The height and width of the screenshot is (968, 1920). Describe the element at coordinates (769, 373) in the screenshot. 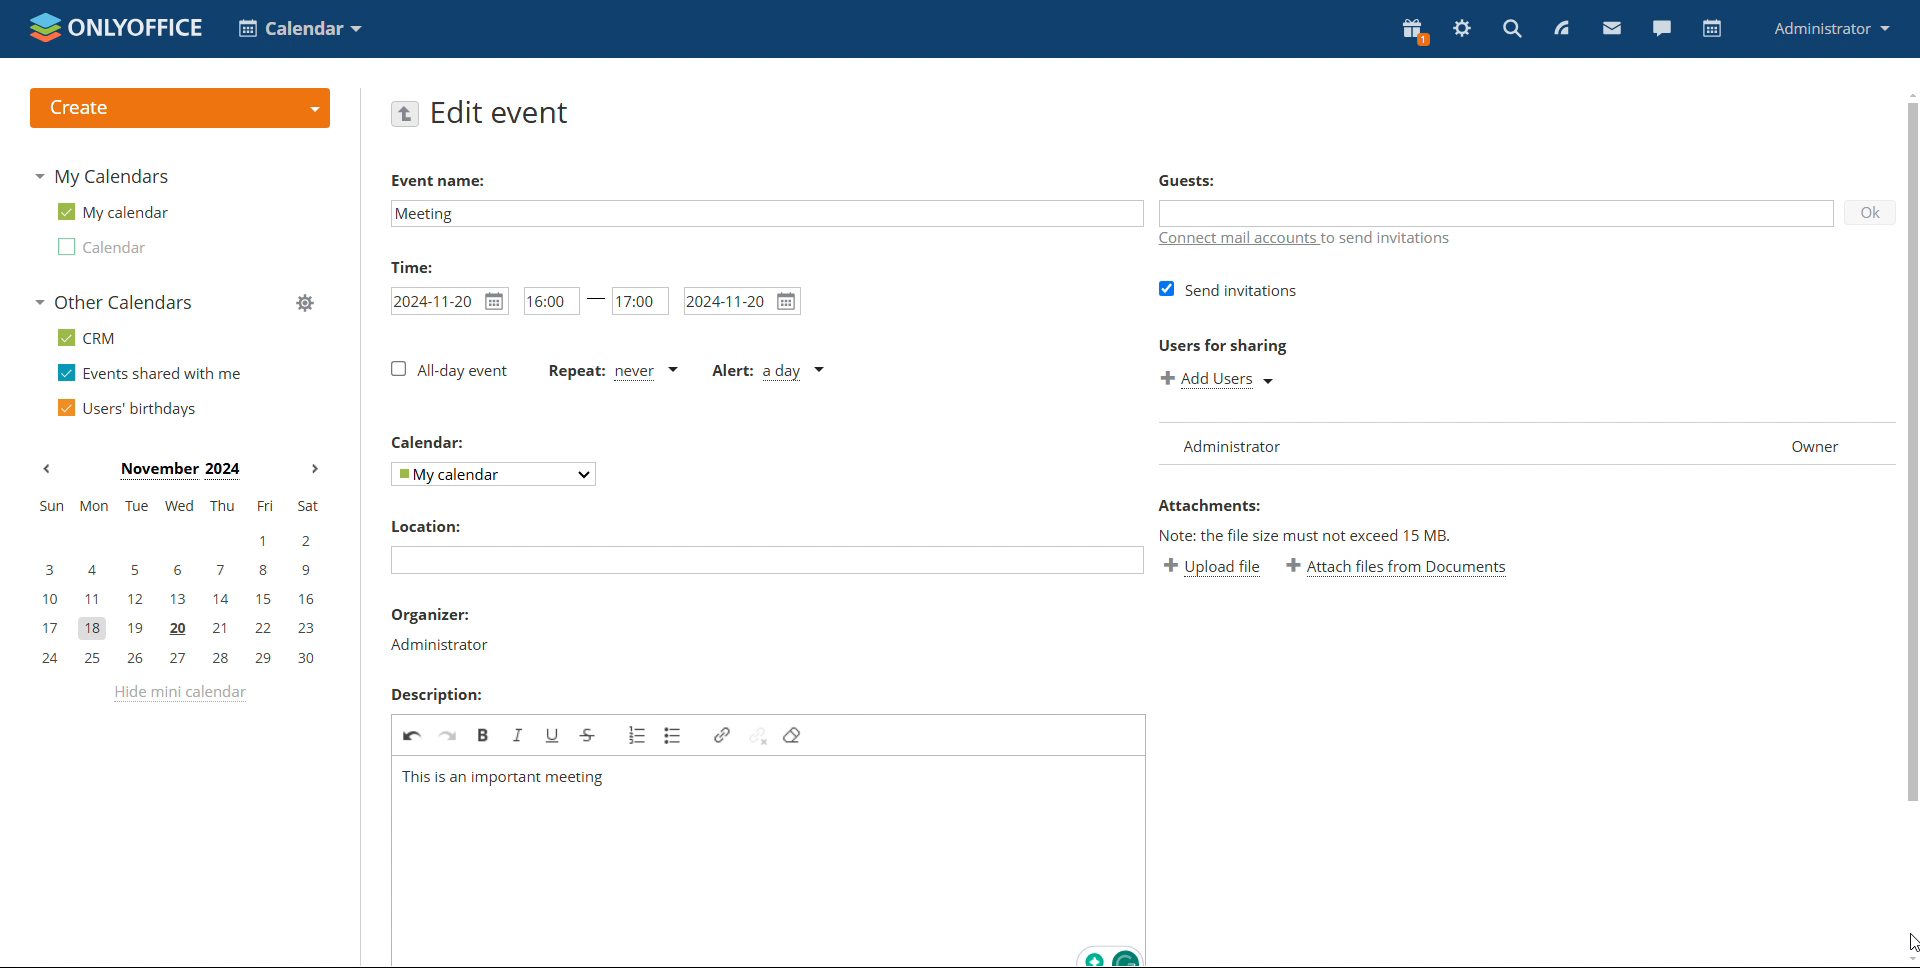

I see `alert type` at that location.